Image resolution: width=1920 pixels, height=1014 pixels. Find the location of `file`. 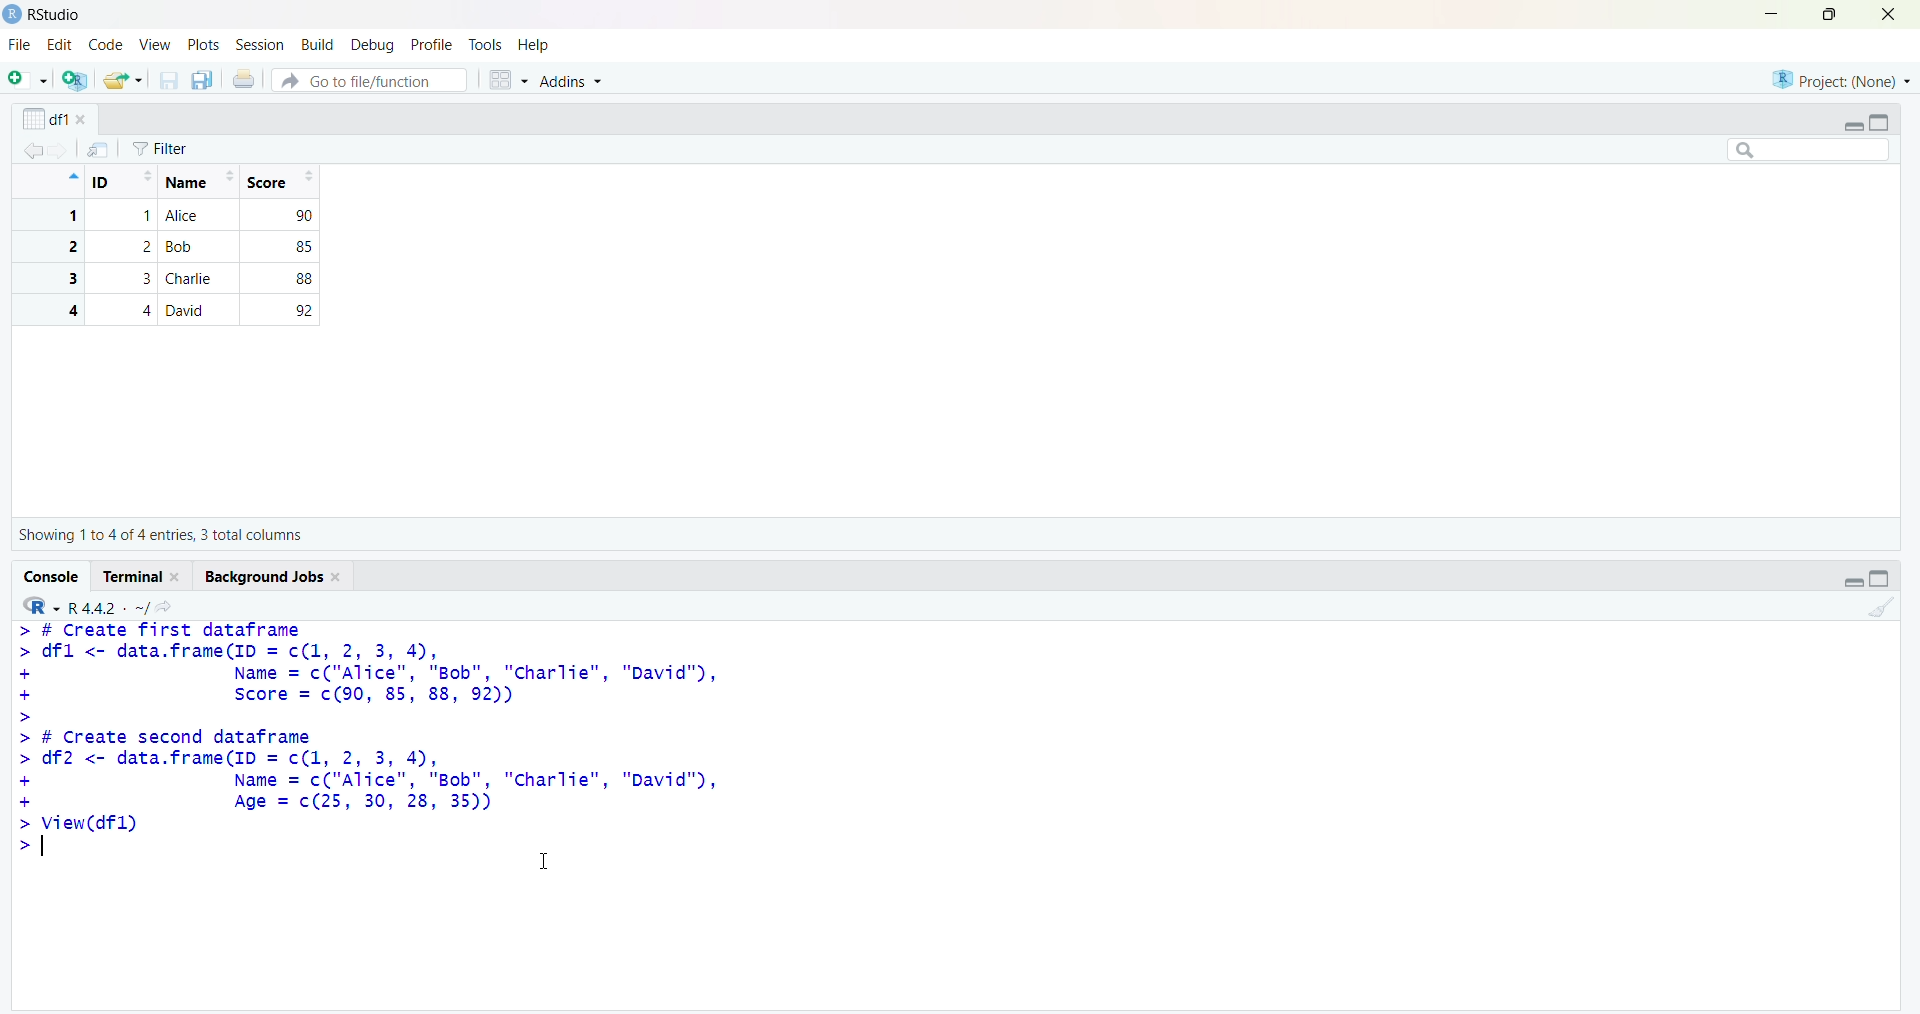

file is located at coordinates (22, 44).